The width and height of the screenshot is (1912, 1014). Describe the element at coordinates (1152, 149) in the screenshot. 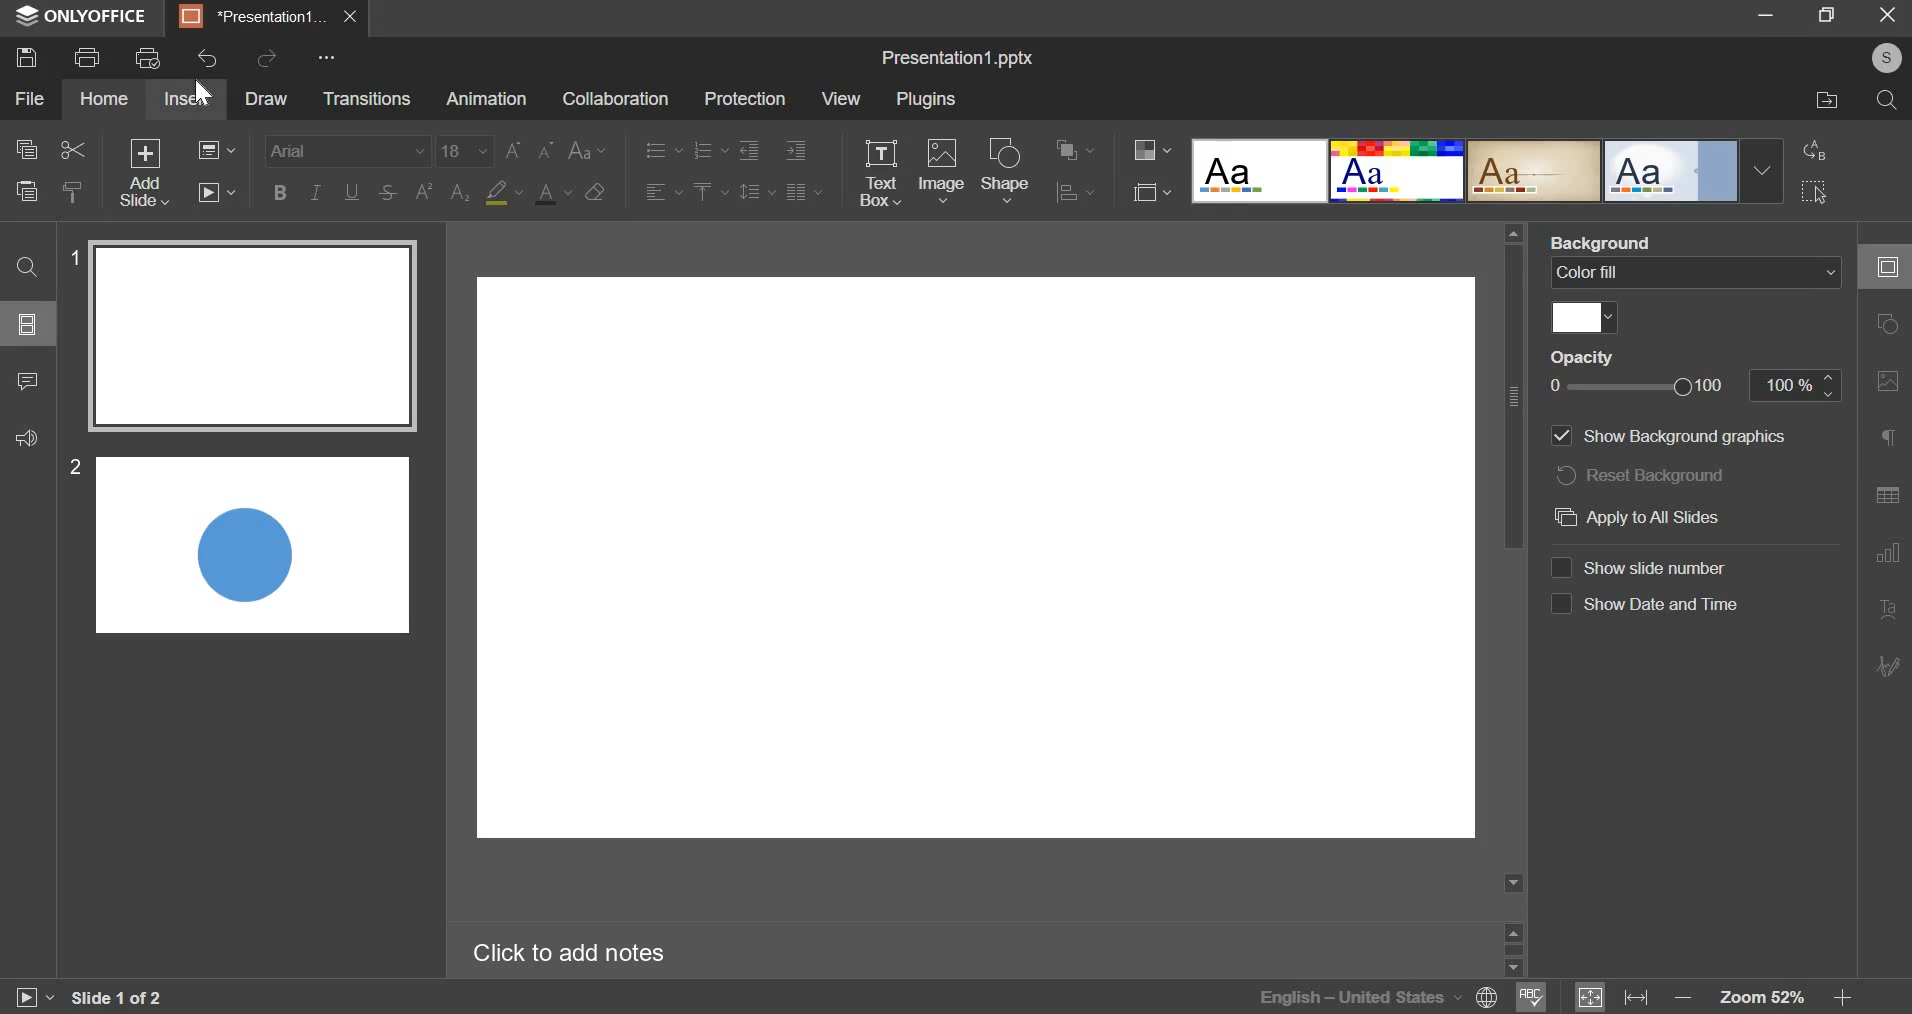

I see `change color theme` at that location.